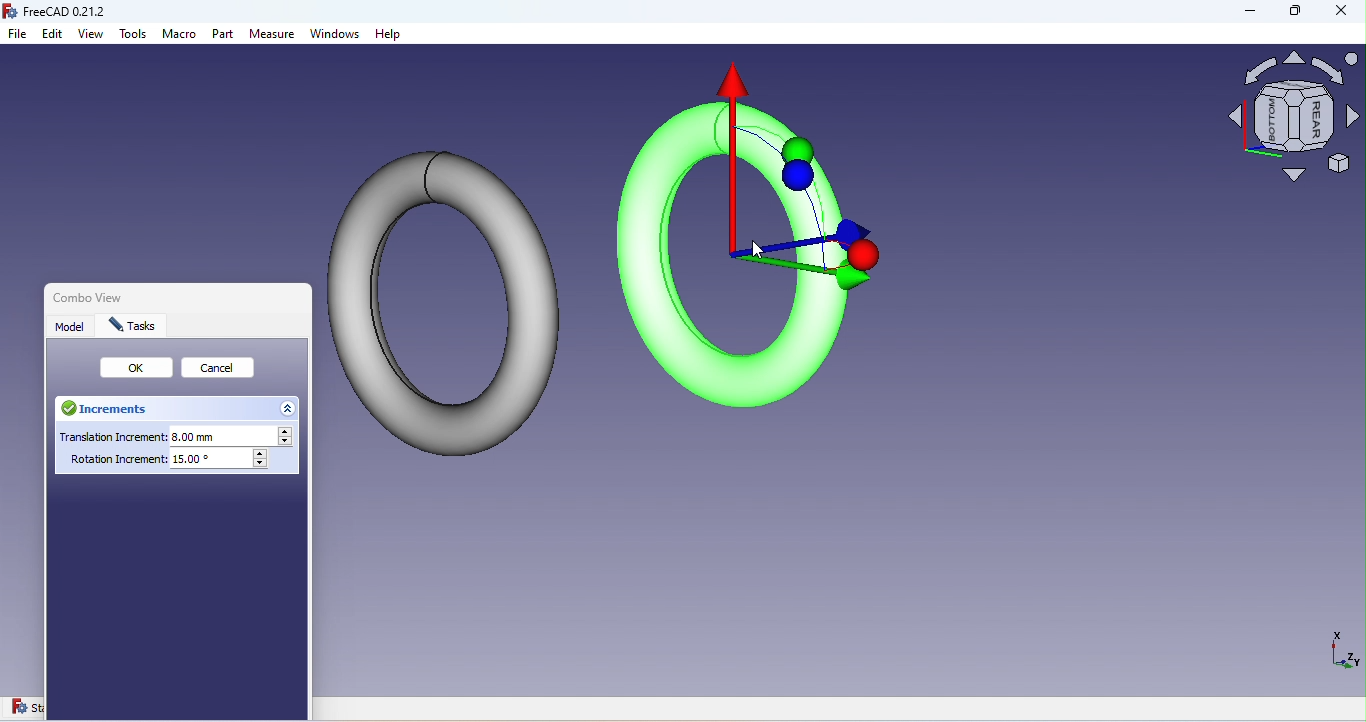  I want to click on Object, so click(755, 238).